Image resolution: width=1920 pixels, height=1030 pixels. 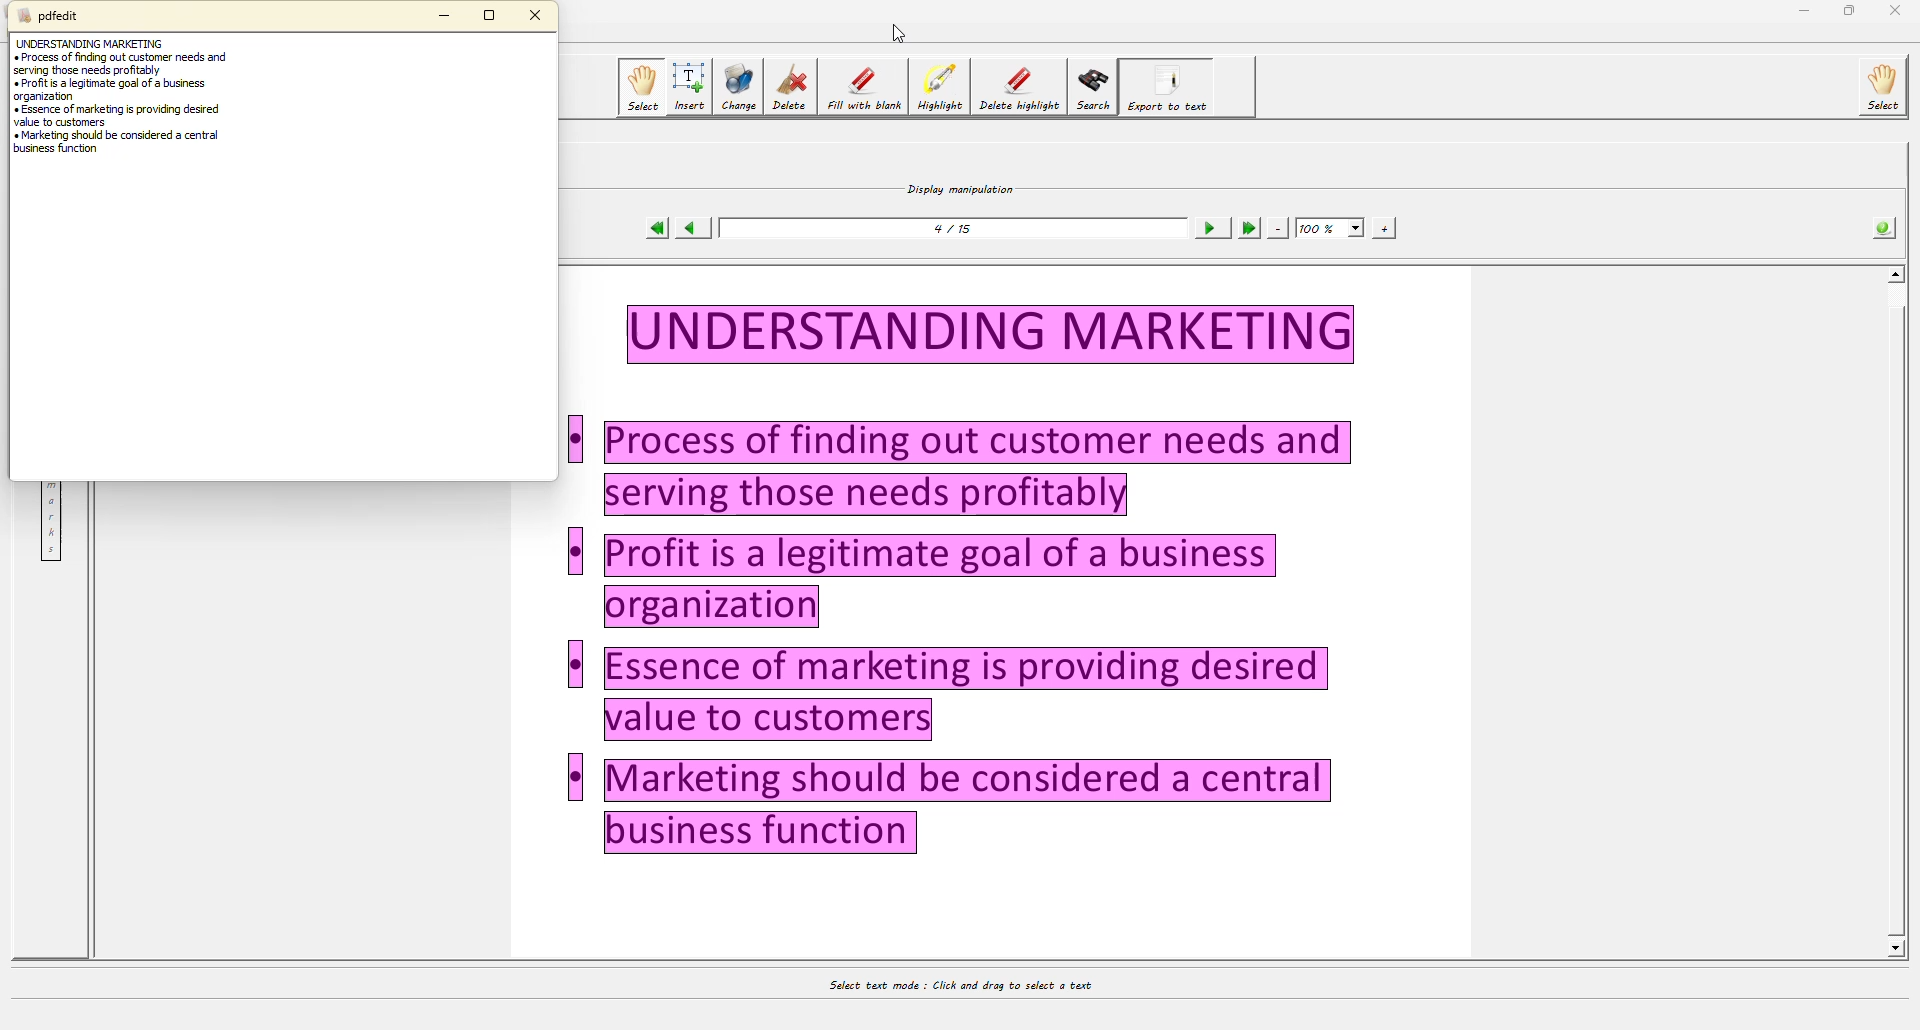 What do you see at coordinates (691, 229) in the screenshot?
I see `previous page` at bounding box center [691, 229].